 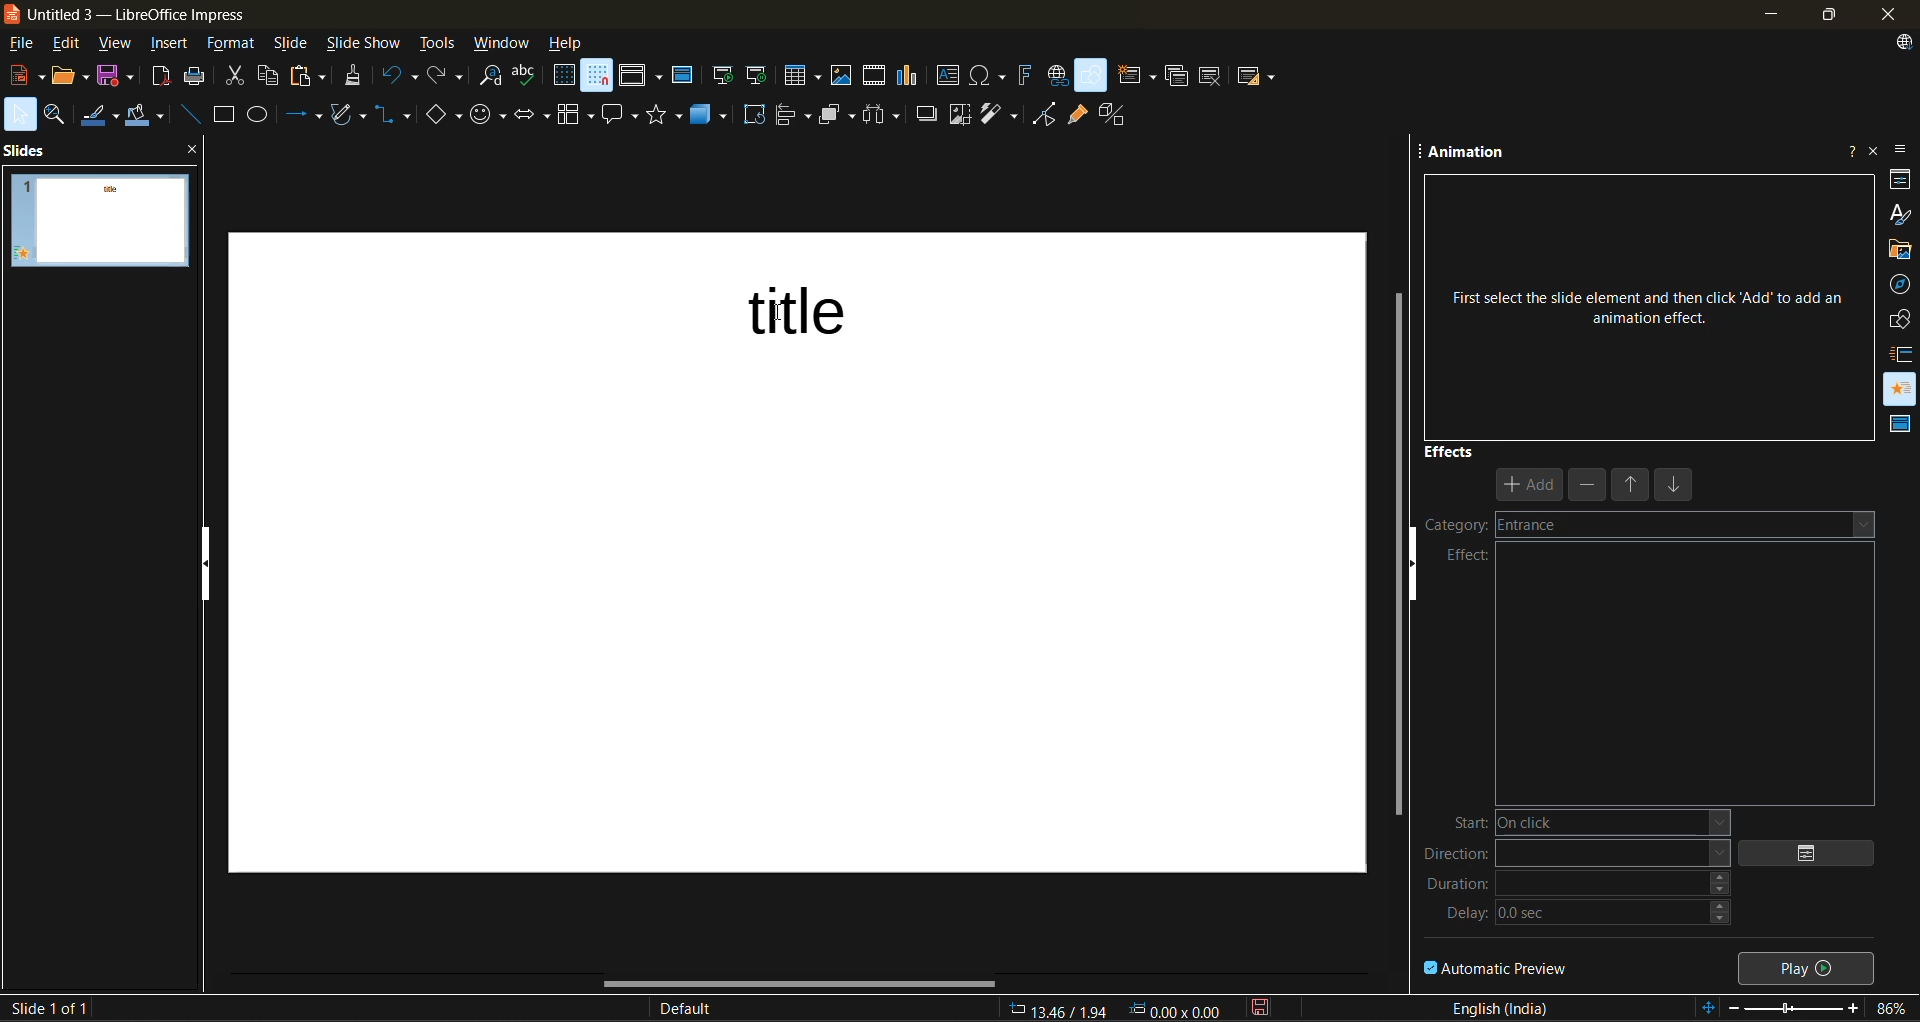 I want to click on export directly as PDF, so click(x=162, y=78).